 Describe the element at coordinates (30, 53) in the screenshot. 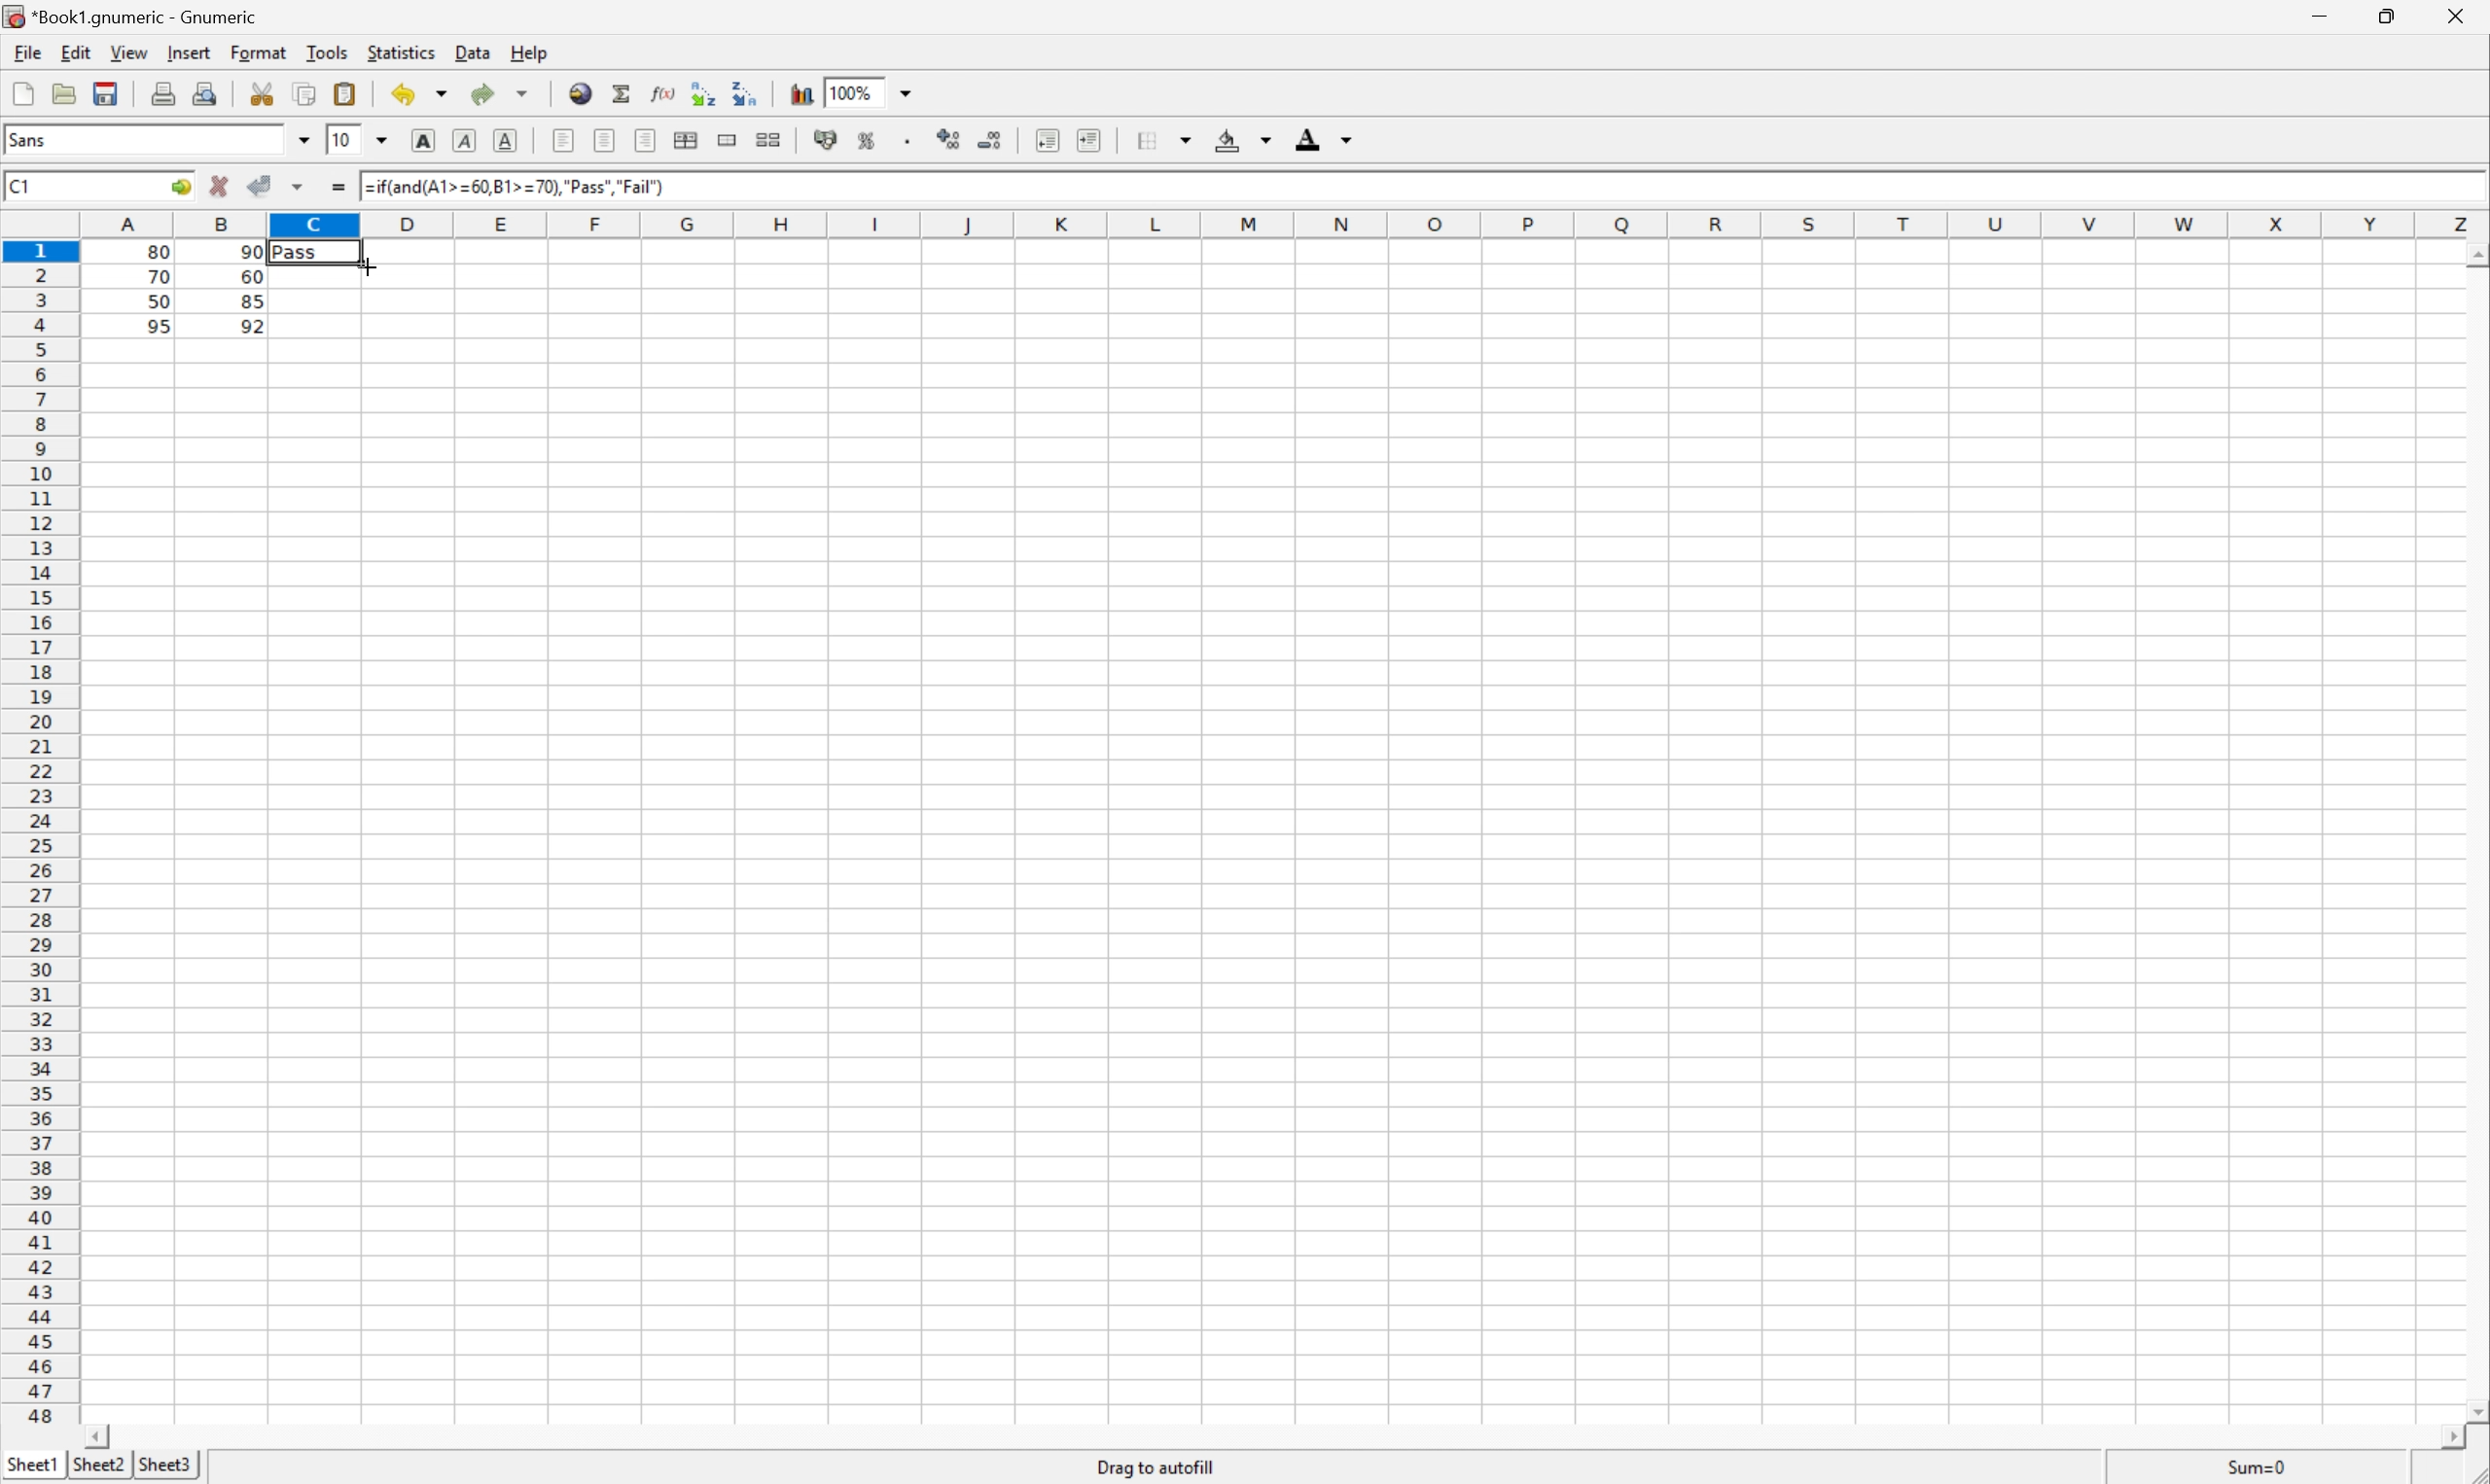

I see `File` at that location.